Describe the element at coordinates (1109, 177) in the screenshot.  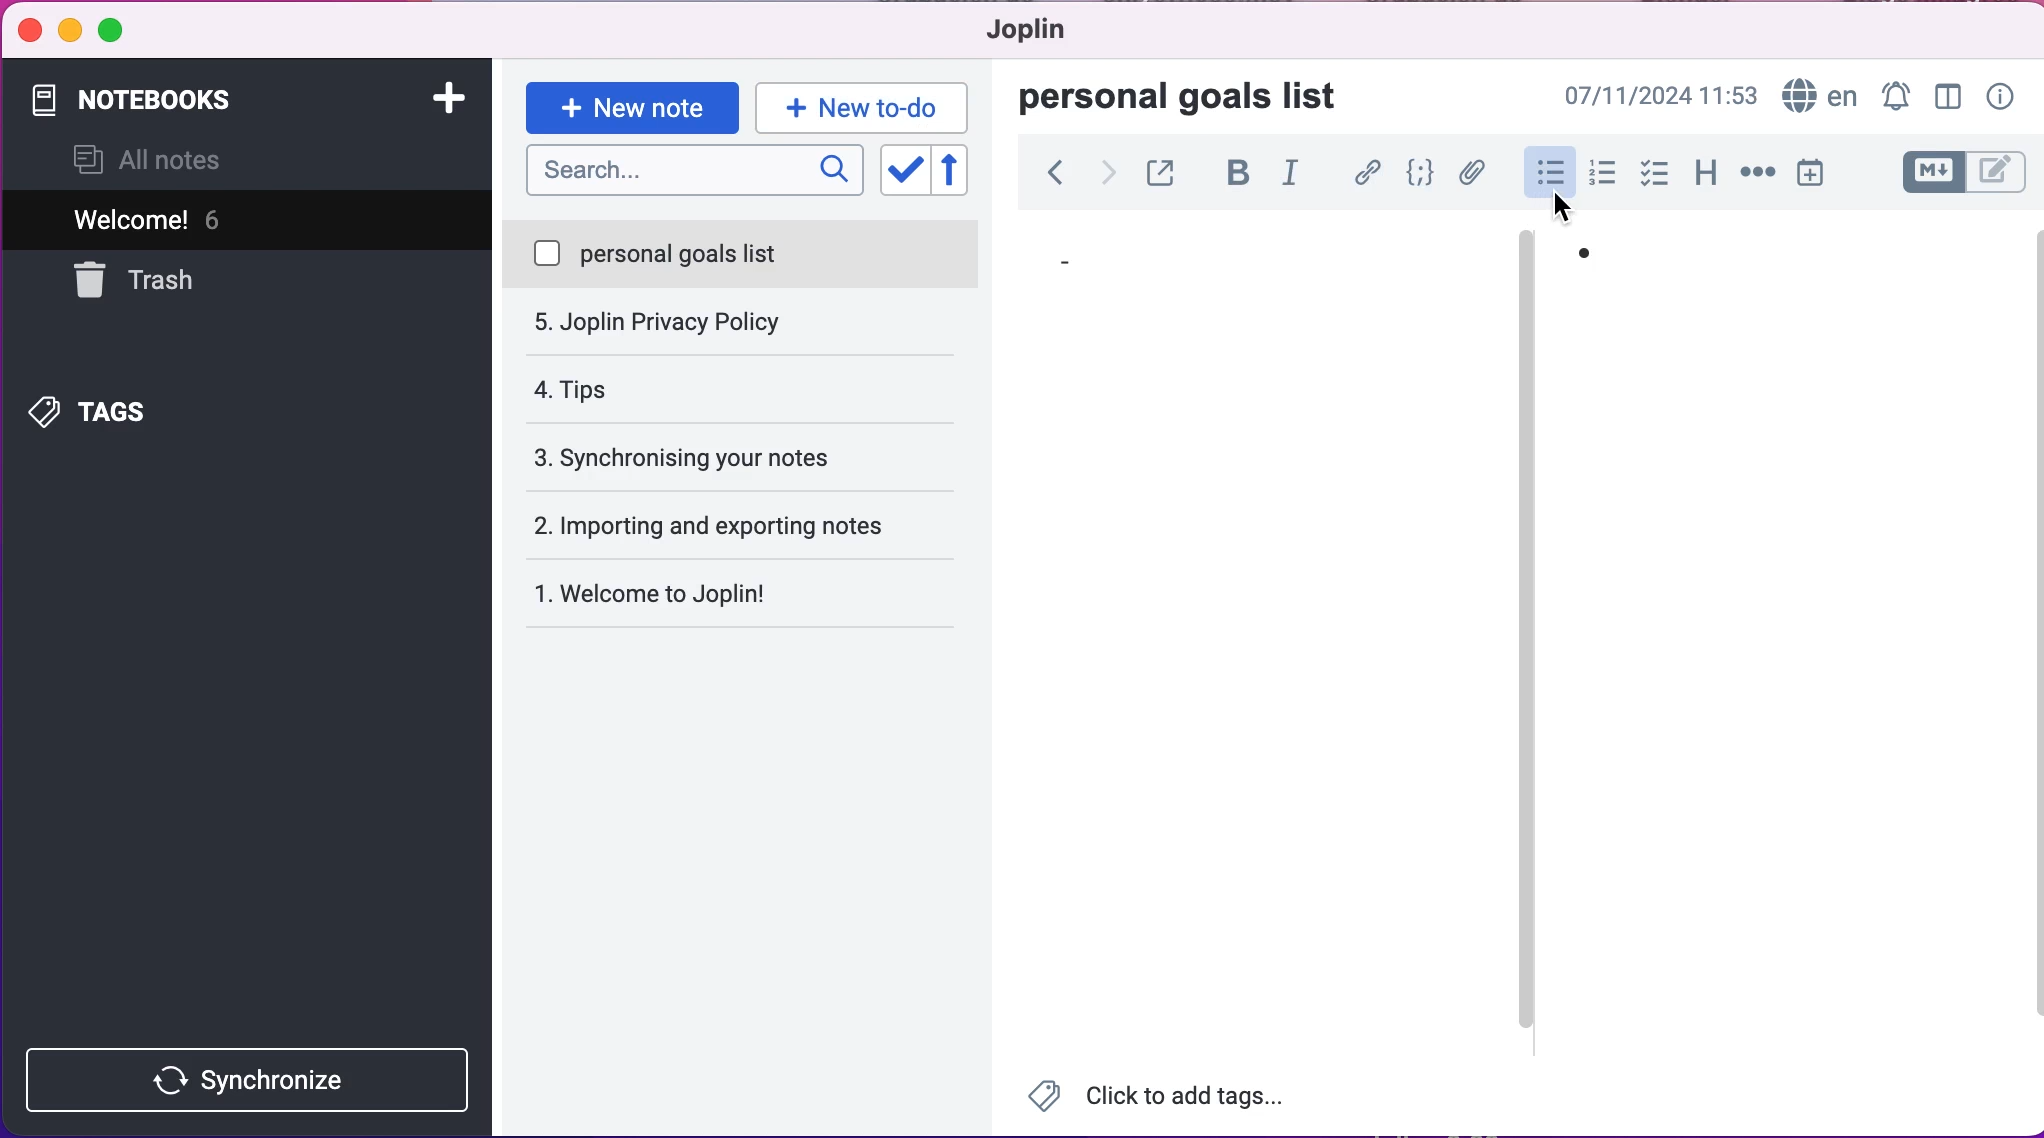
I see `forward` at that location.